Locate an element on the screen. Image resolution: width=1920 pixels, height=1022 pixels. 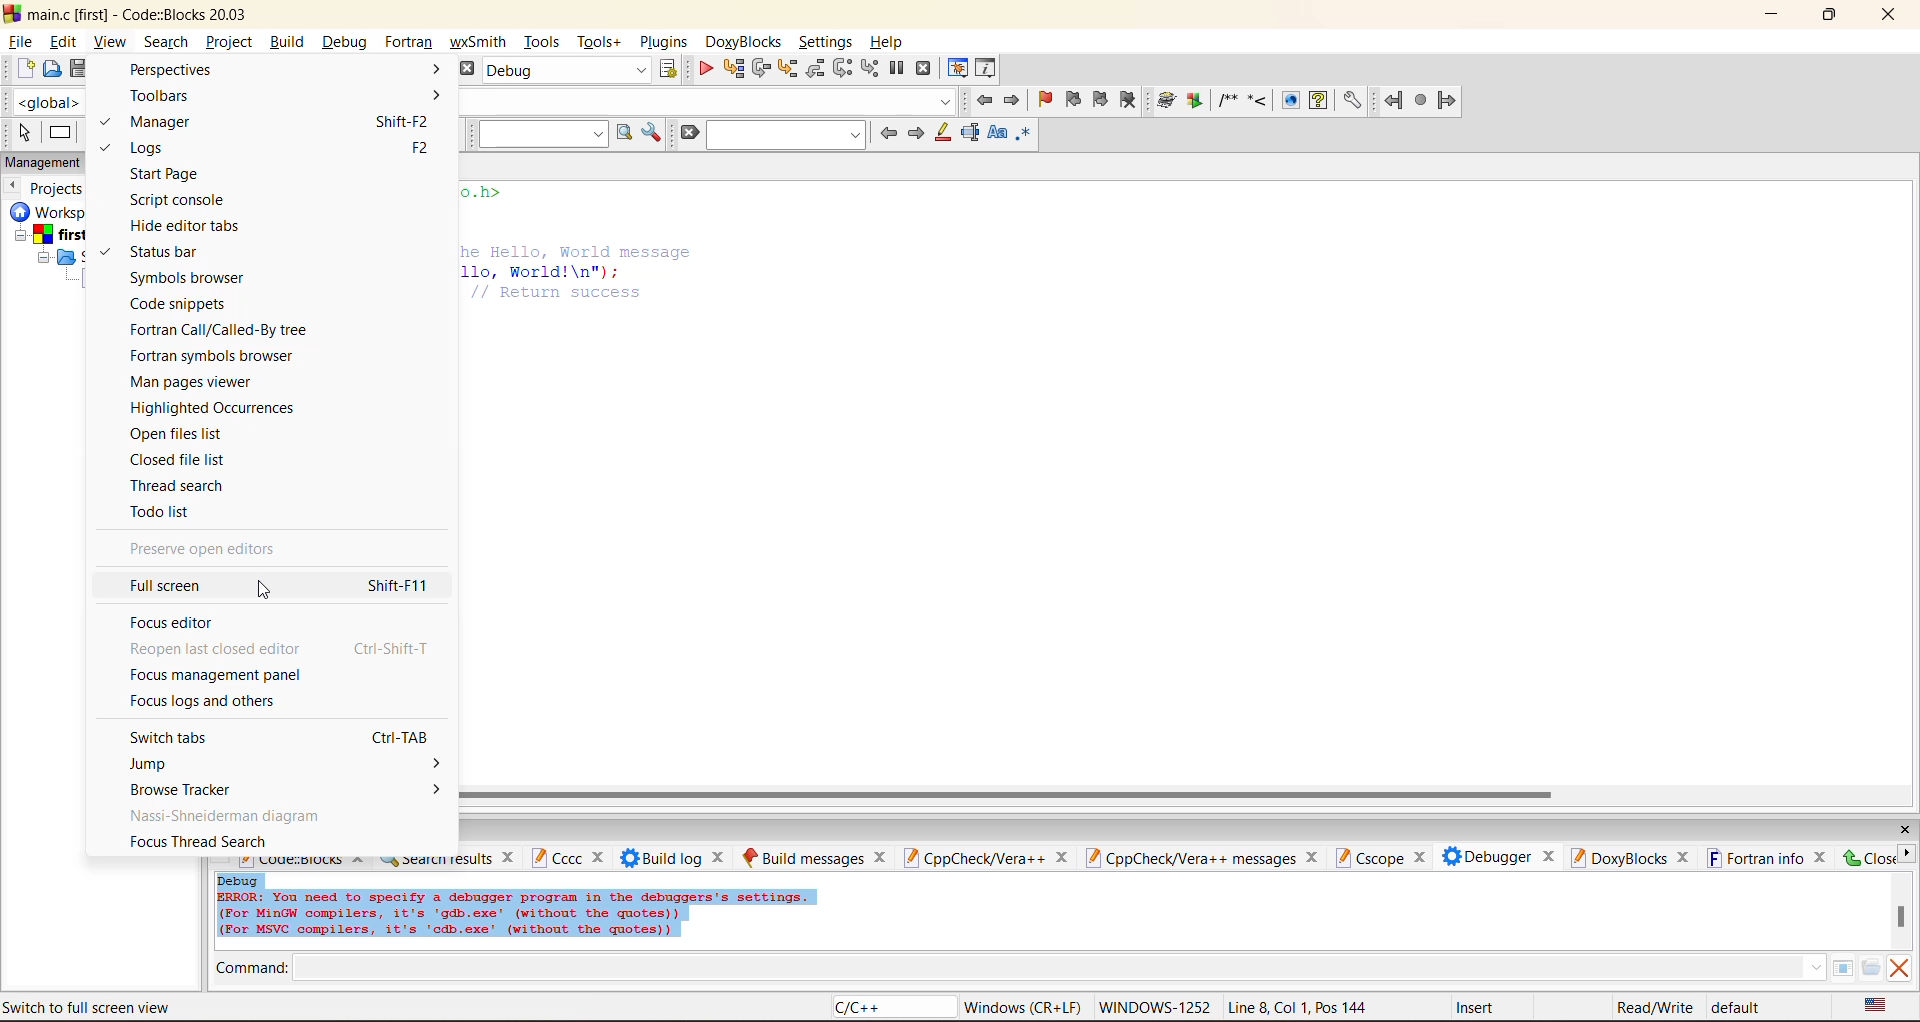
settings is located at coordinates (827, 42).